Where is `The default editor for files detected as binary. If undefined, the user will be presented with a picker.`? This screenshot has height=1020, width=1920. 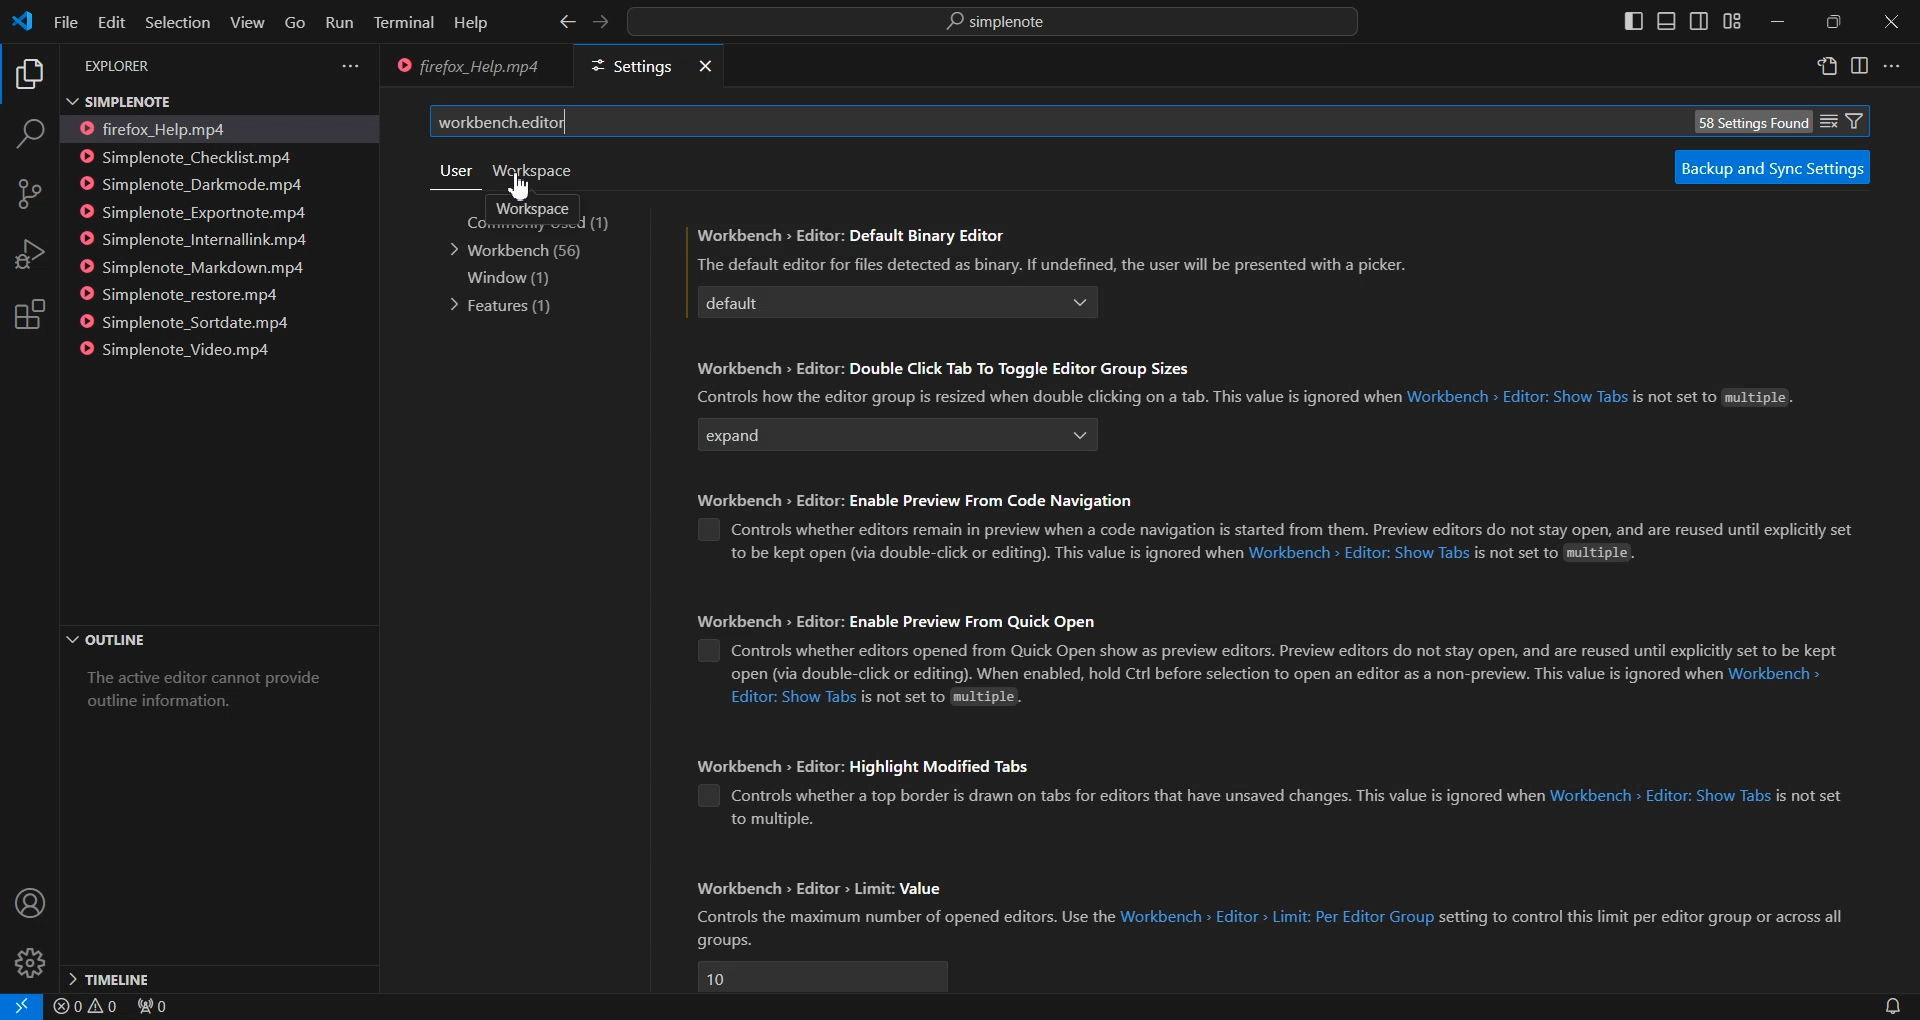 The default editor for files detected as binary. If undefined, the user will be presented with a picker. is located at coordinates (1051, 263).